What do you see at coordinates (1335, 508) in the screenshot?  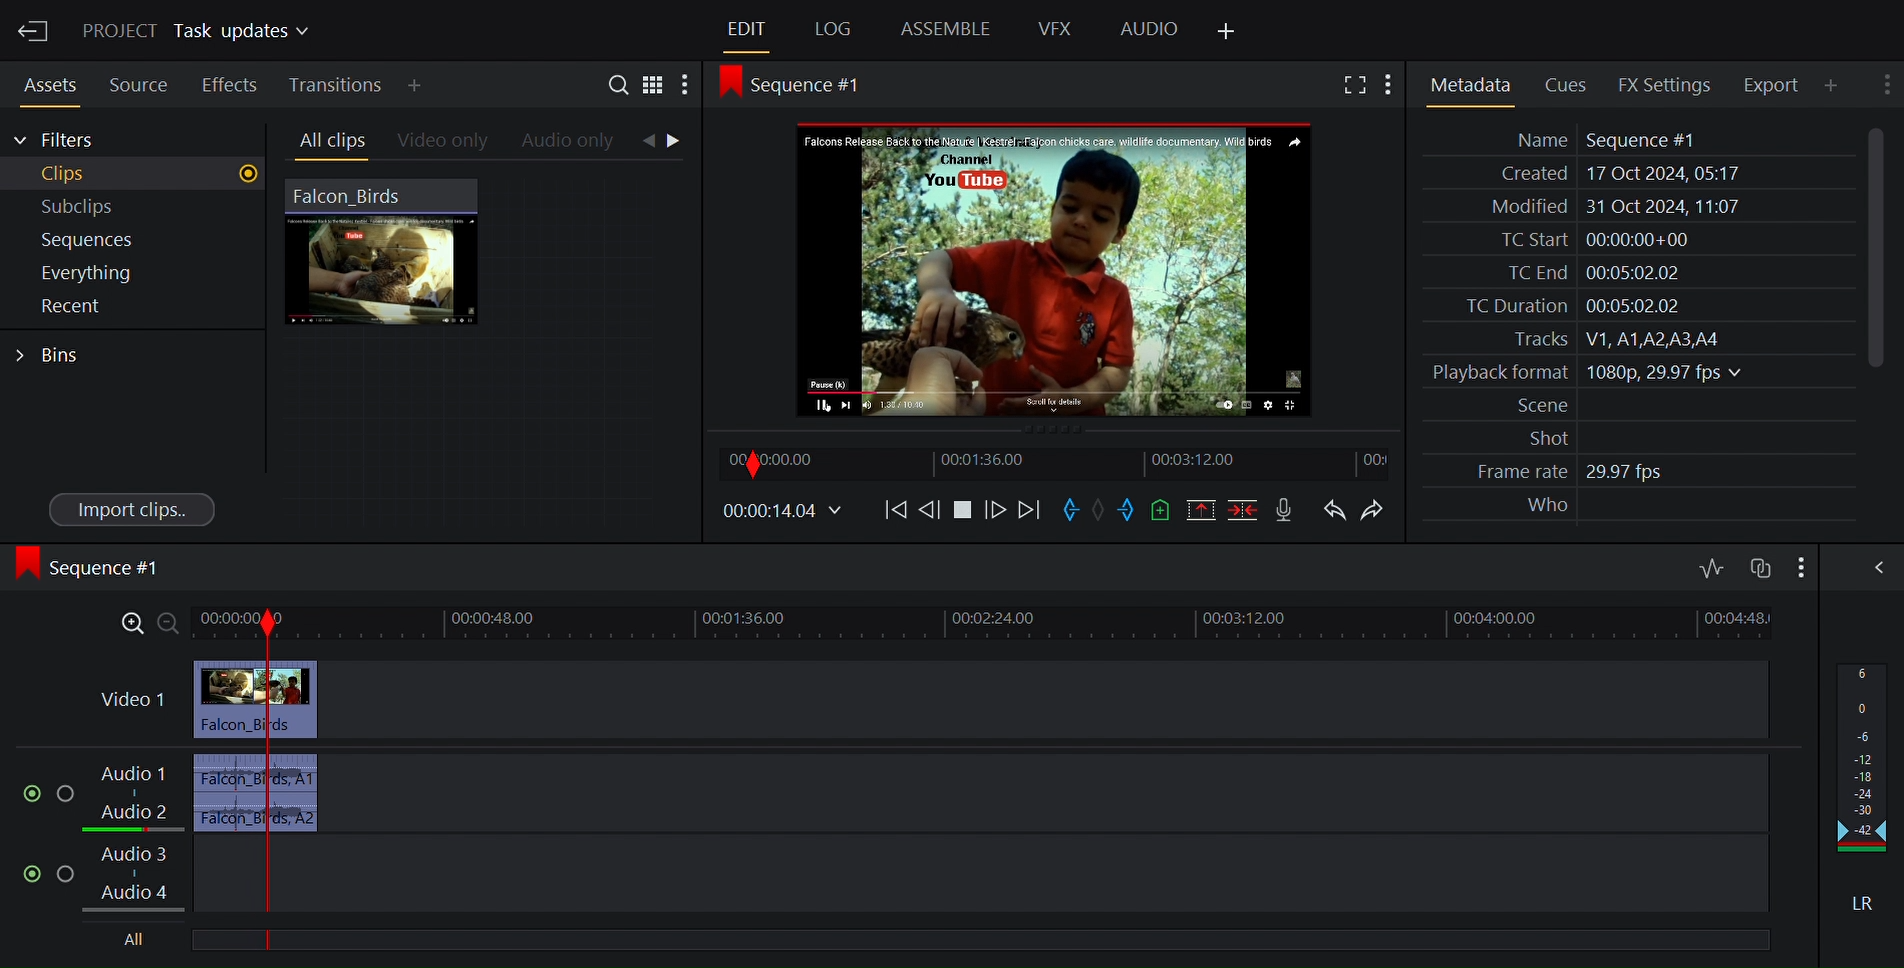 I see `Undo ` at bounding box center [1335, 508].